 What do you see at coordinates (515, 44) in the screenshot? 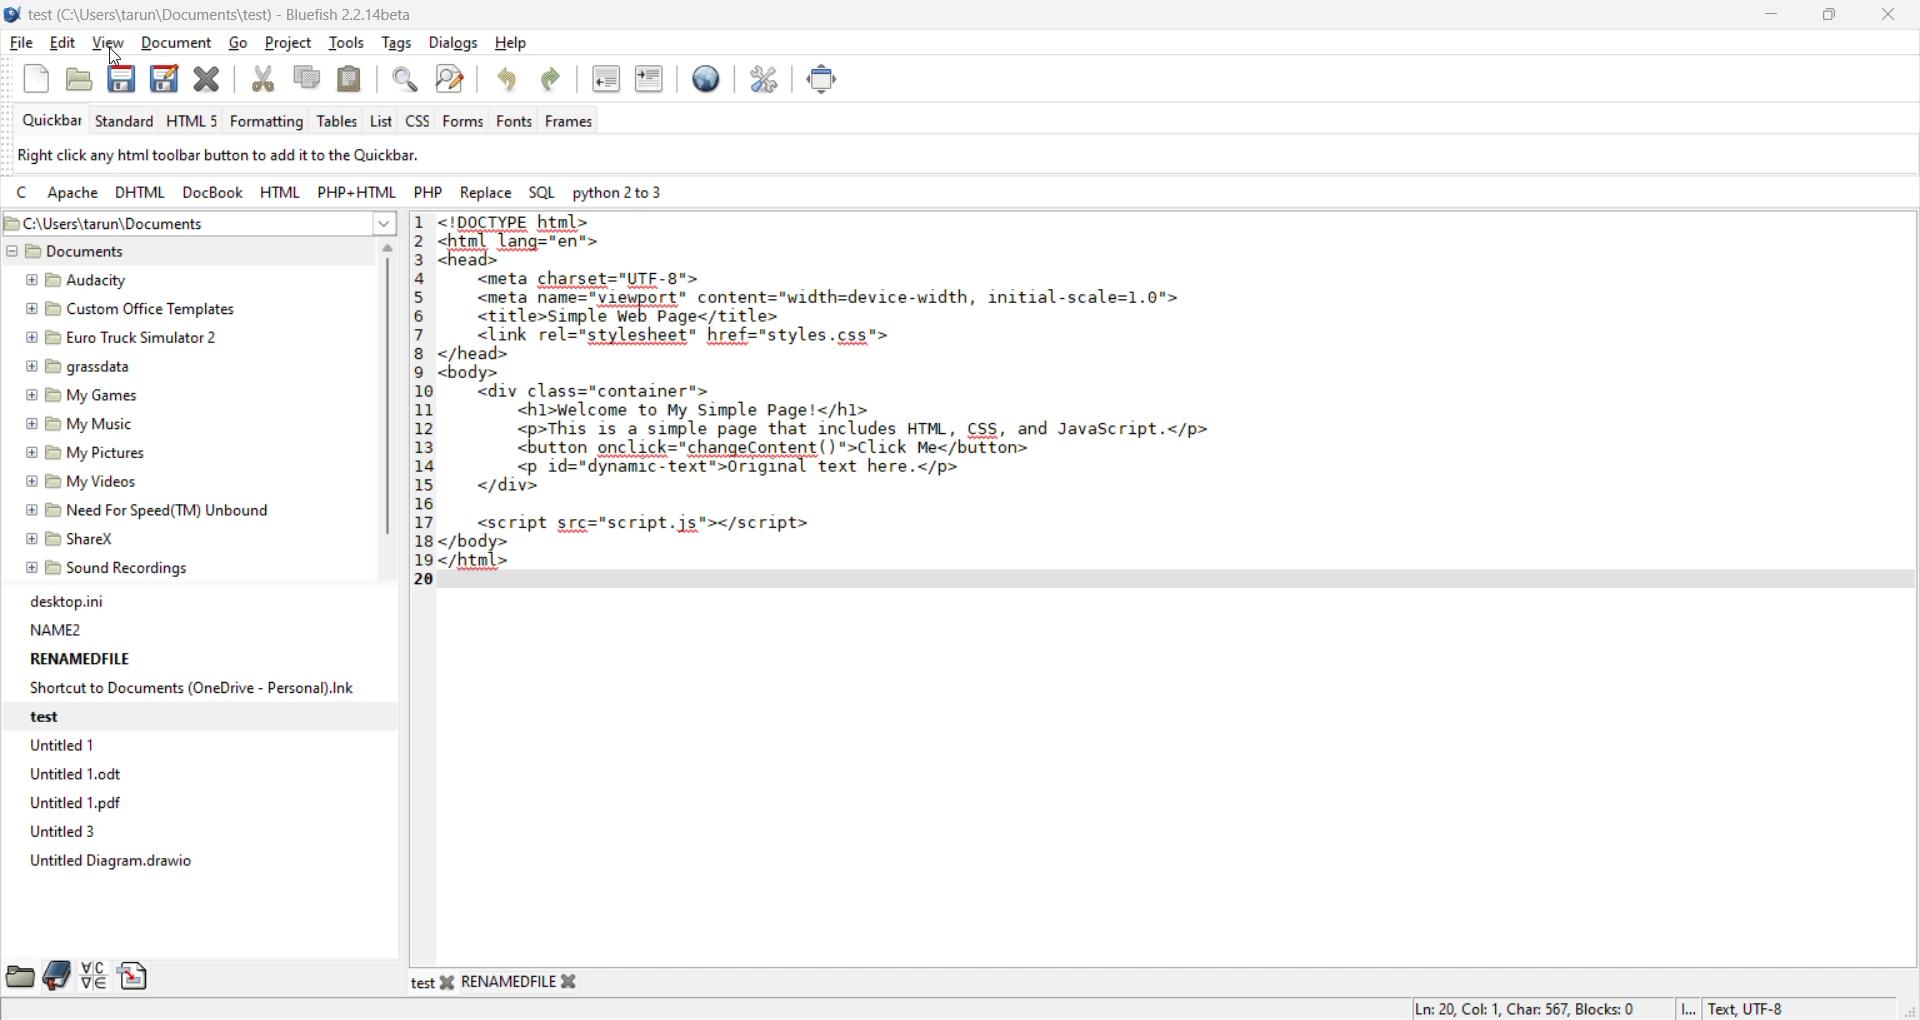
I see `help` at bounding box center [515, 44].